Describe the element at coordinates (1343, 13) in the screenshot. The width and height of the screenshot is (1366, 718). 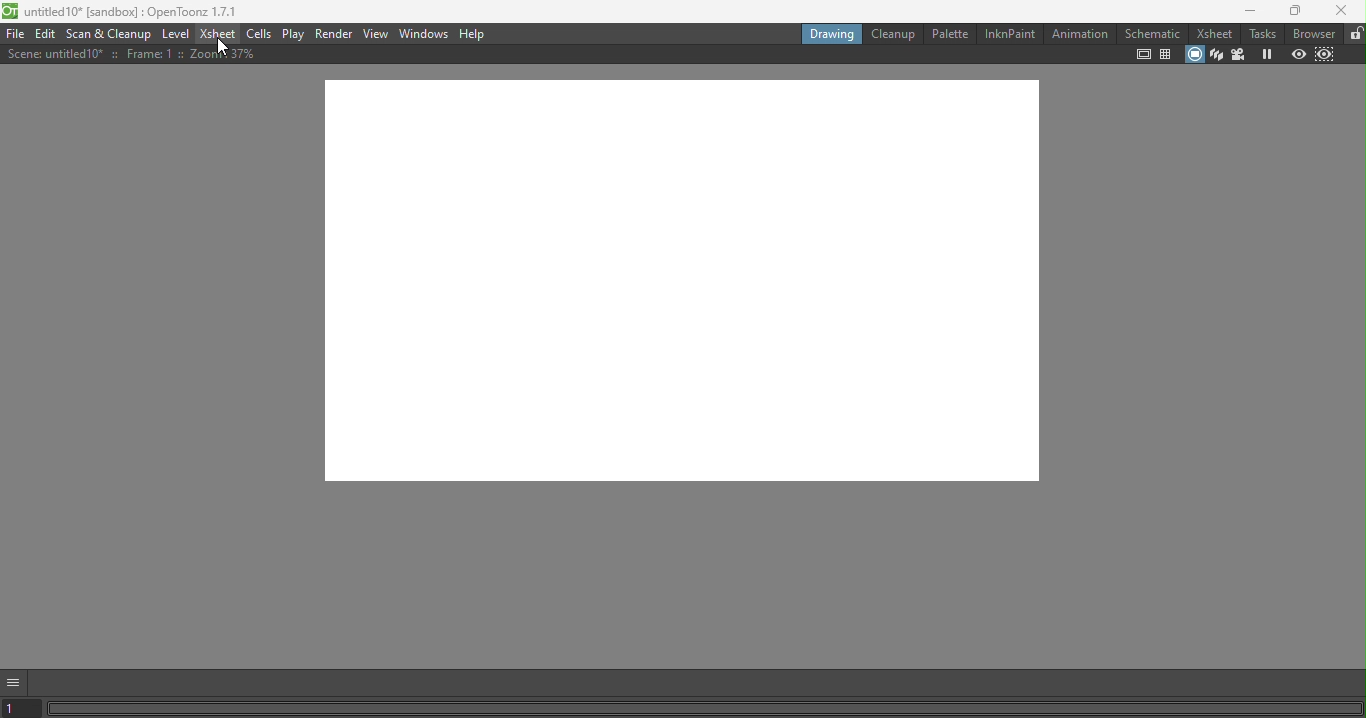
I see `Close` at that location.